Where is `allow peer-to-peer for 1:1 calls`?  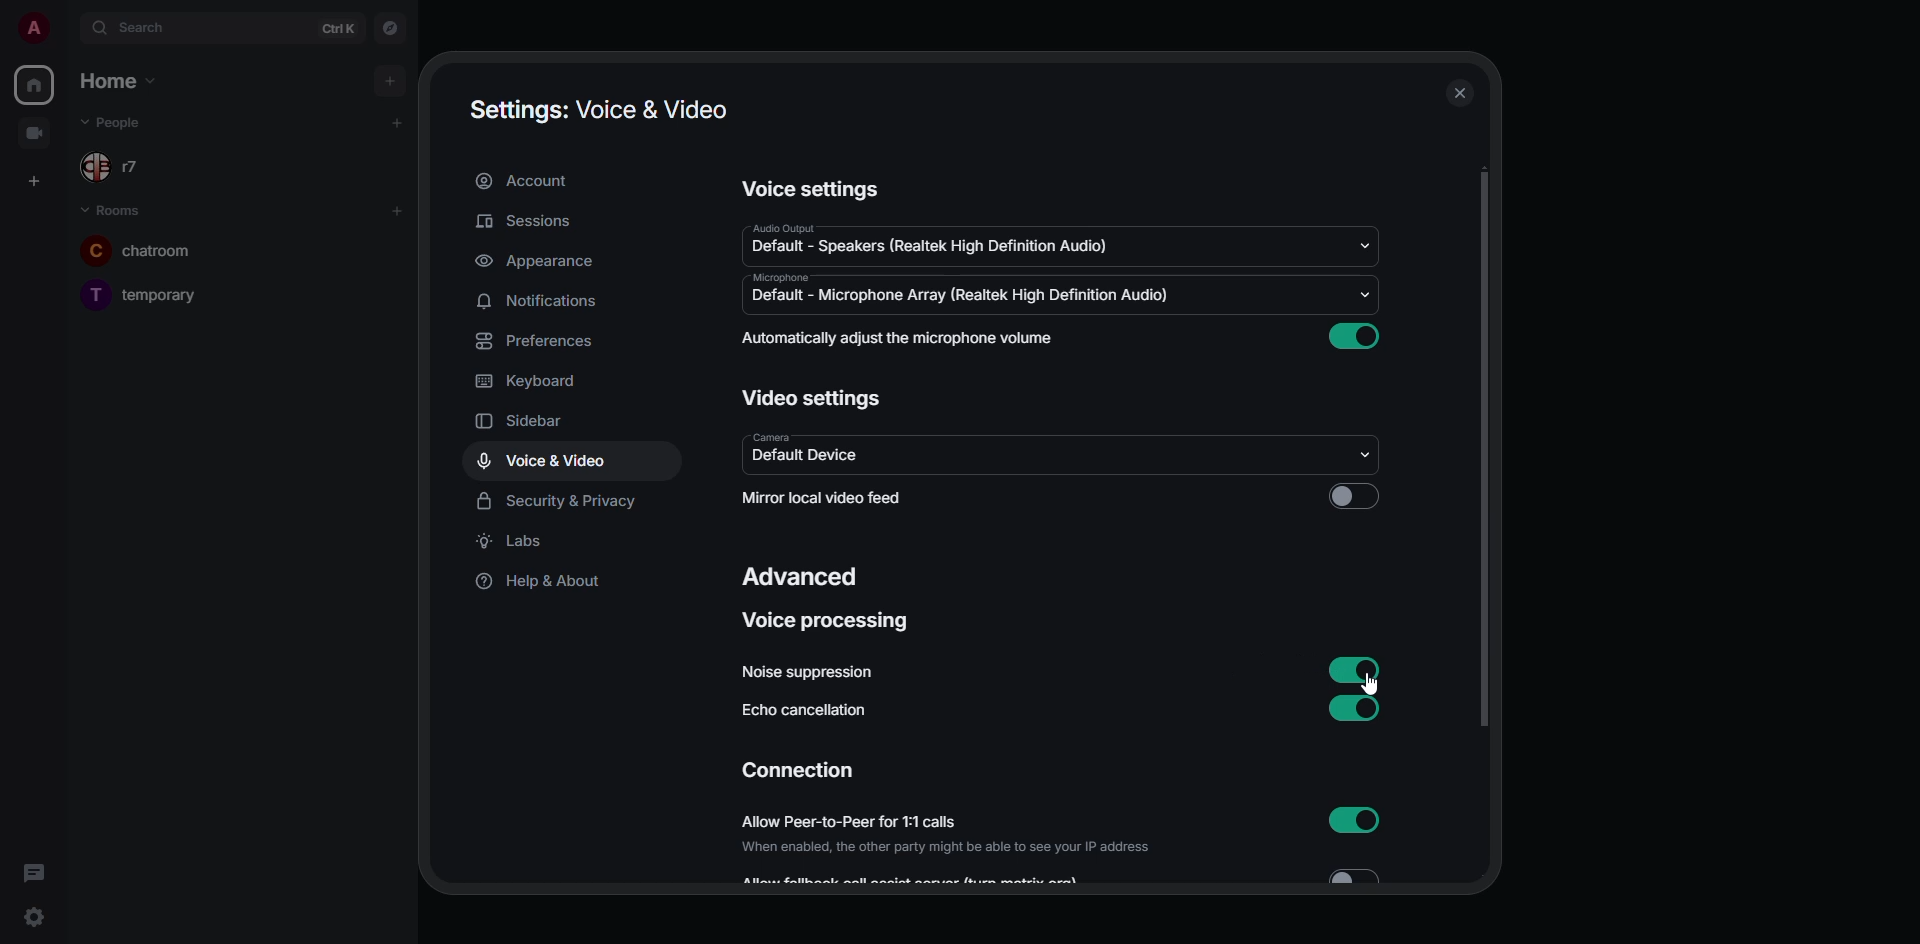 allow peer-to-peer for 1:1 calls is located at coordinates (952, 835).